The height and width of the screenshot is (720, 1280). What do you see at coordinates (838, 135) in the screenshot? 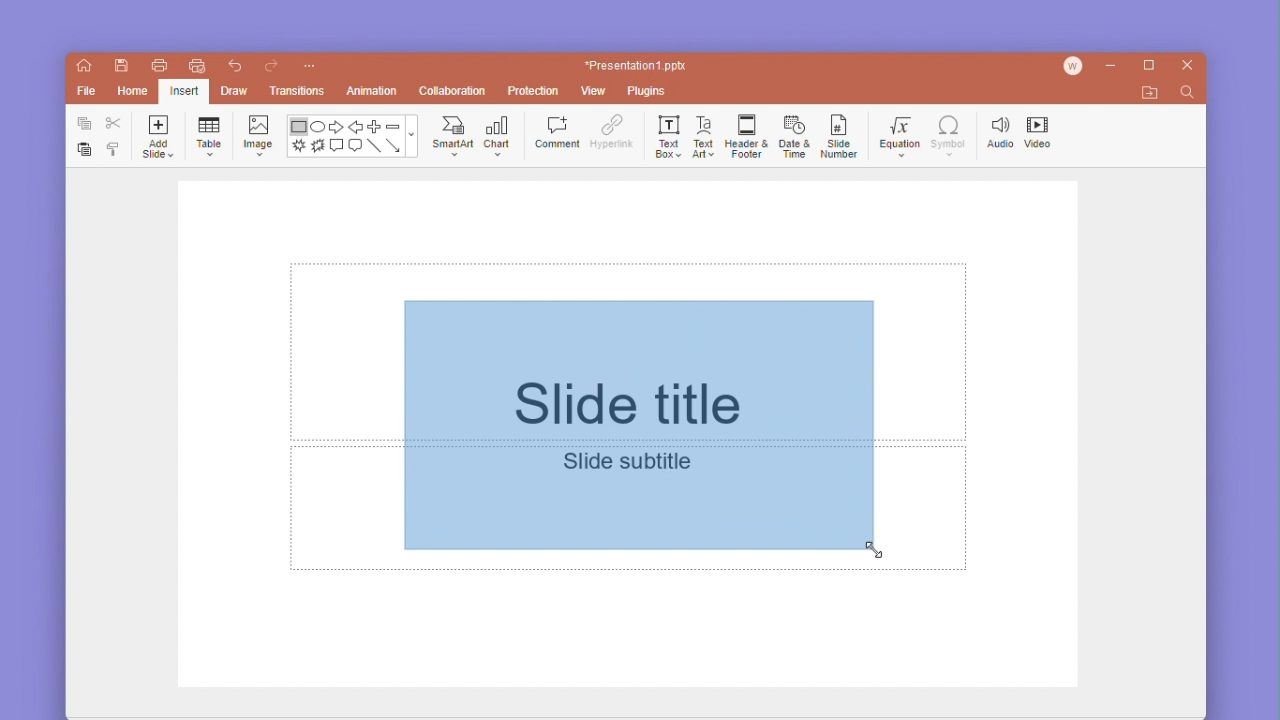
I see `slide number` at bounding box center [838, 135].